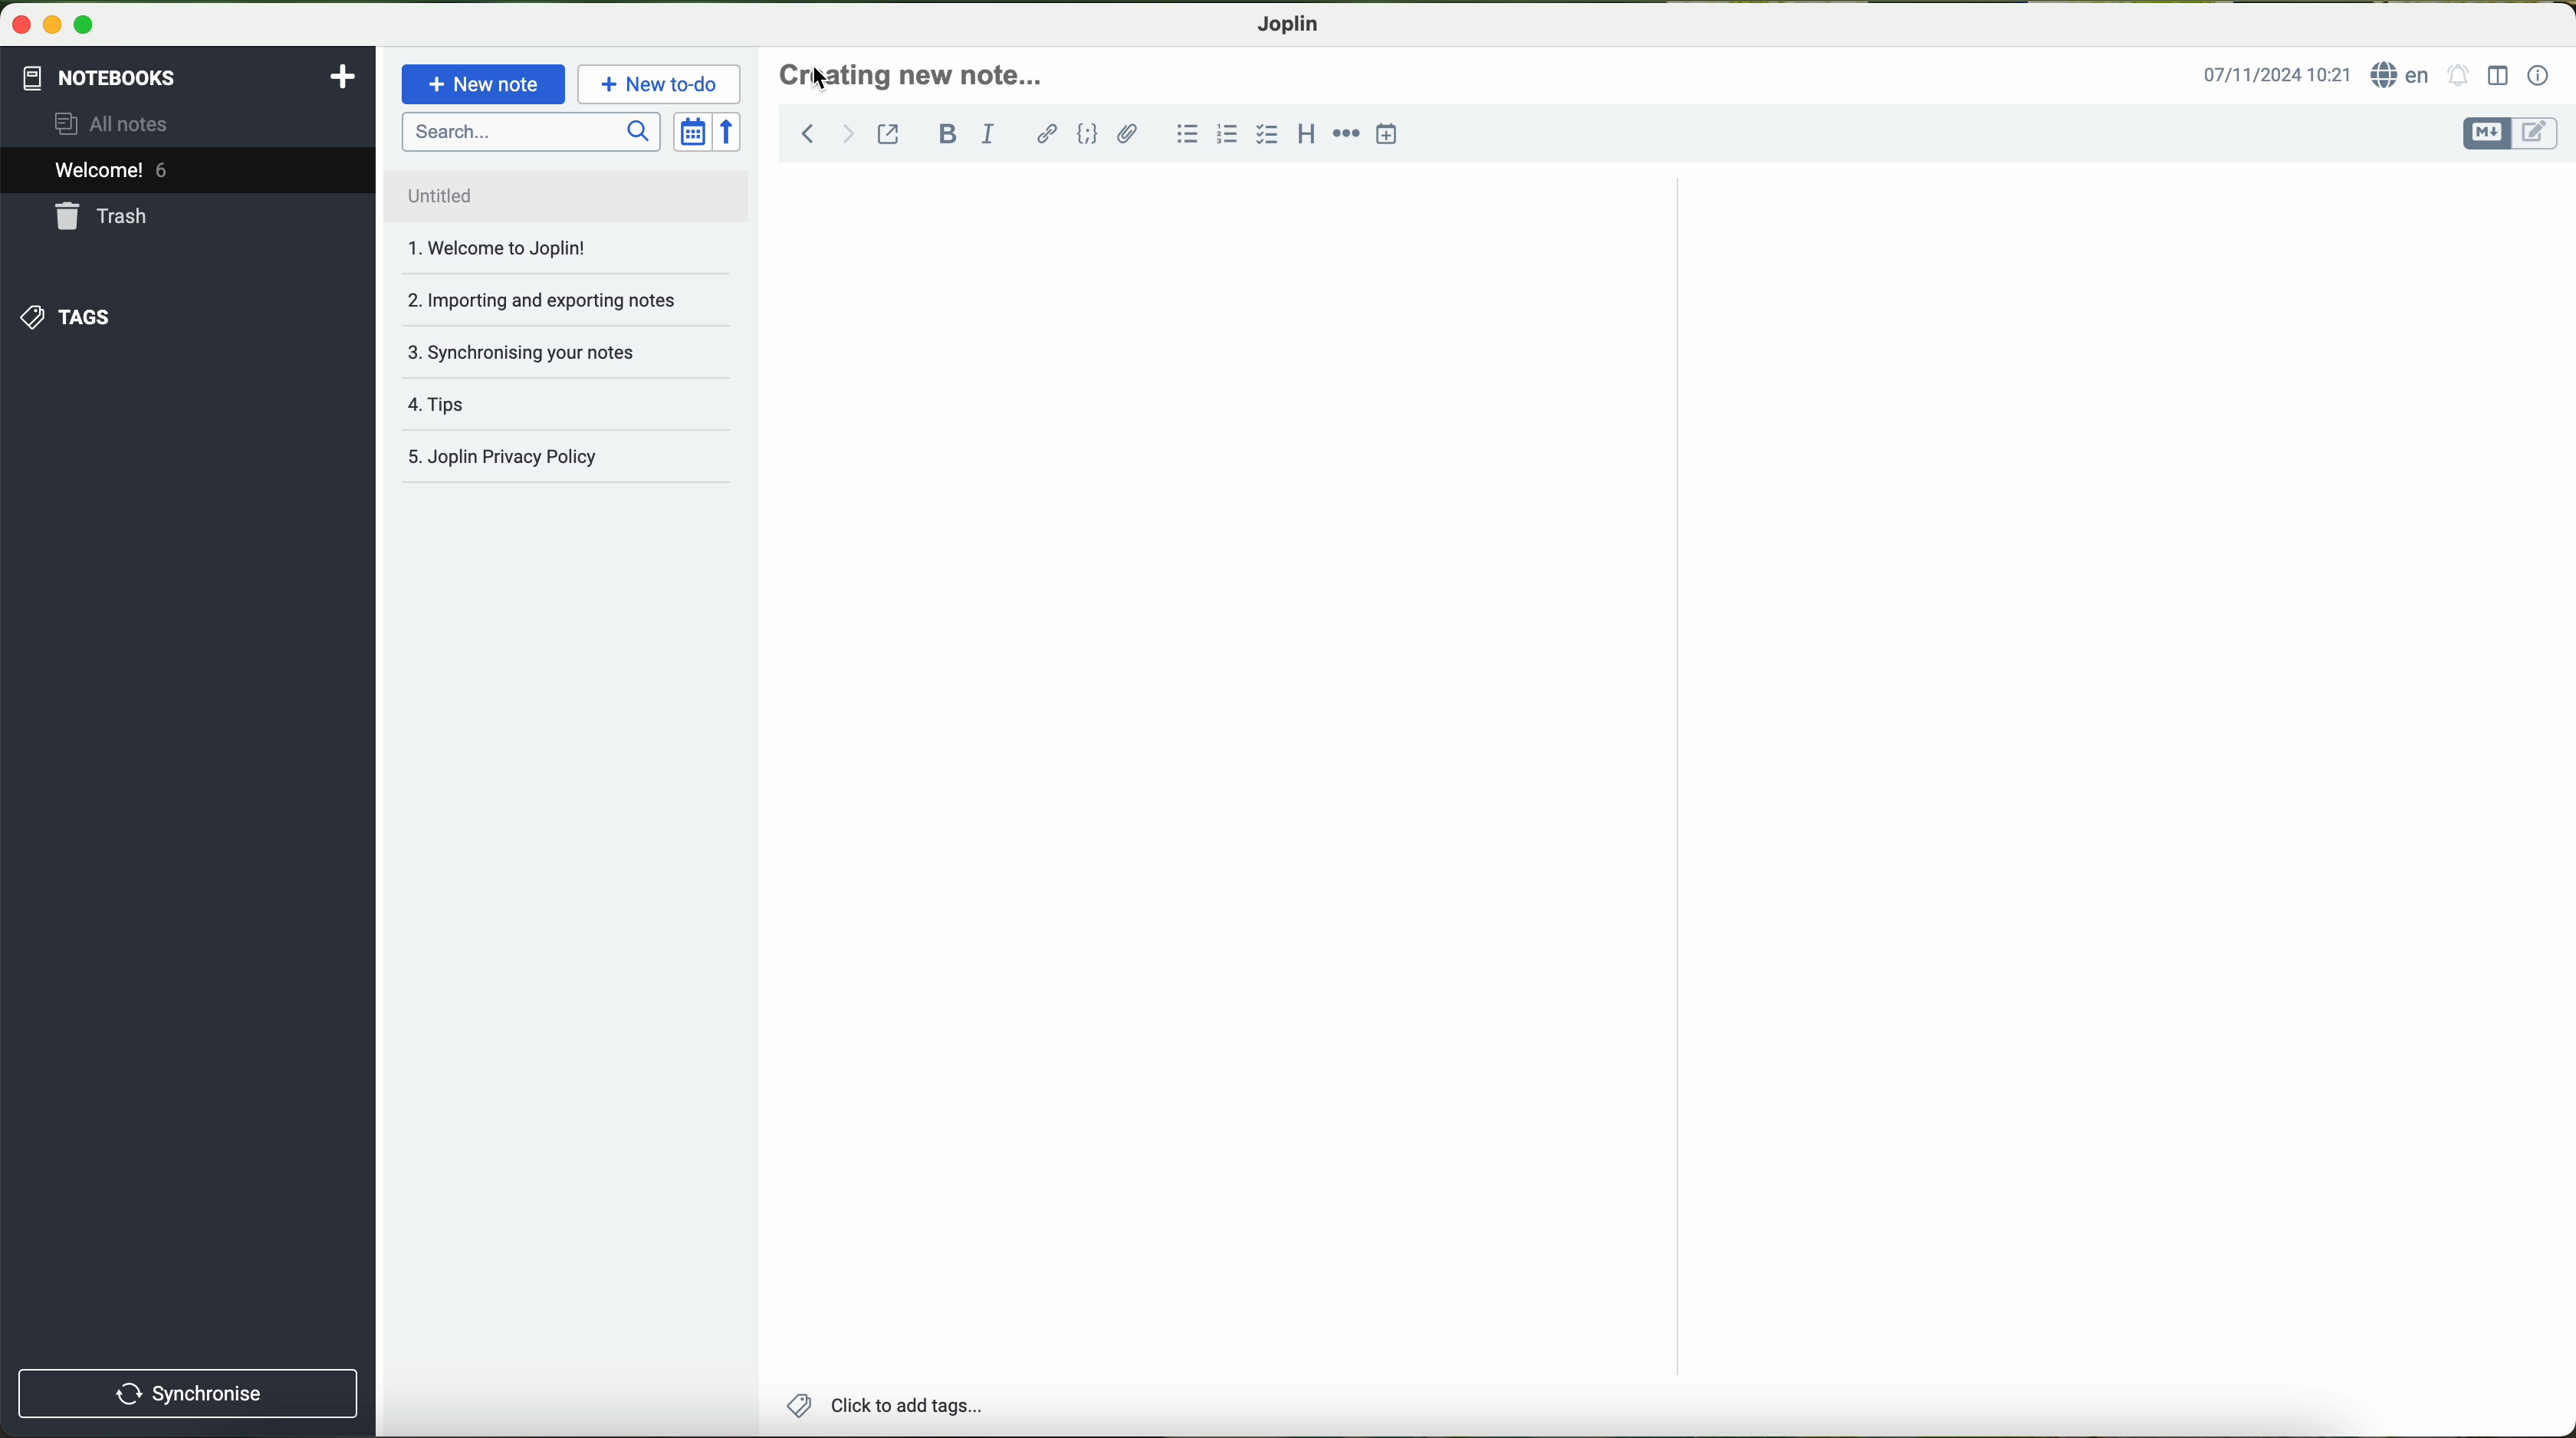  I want to click on attach file, so click(1129, 133).